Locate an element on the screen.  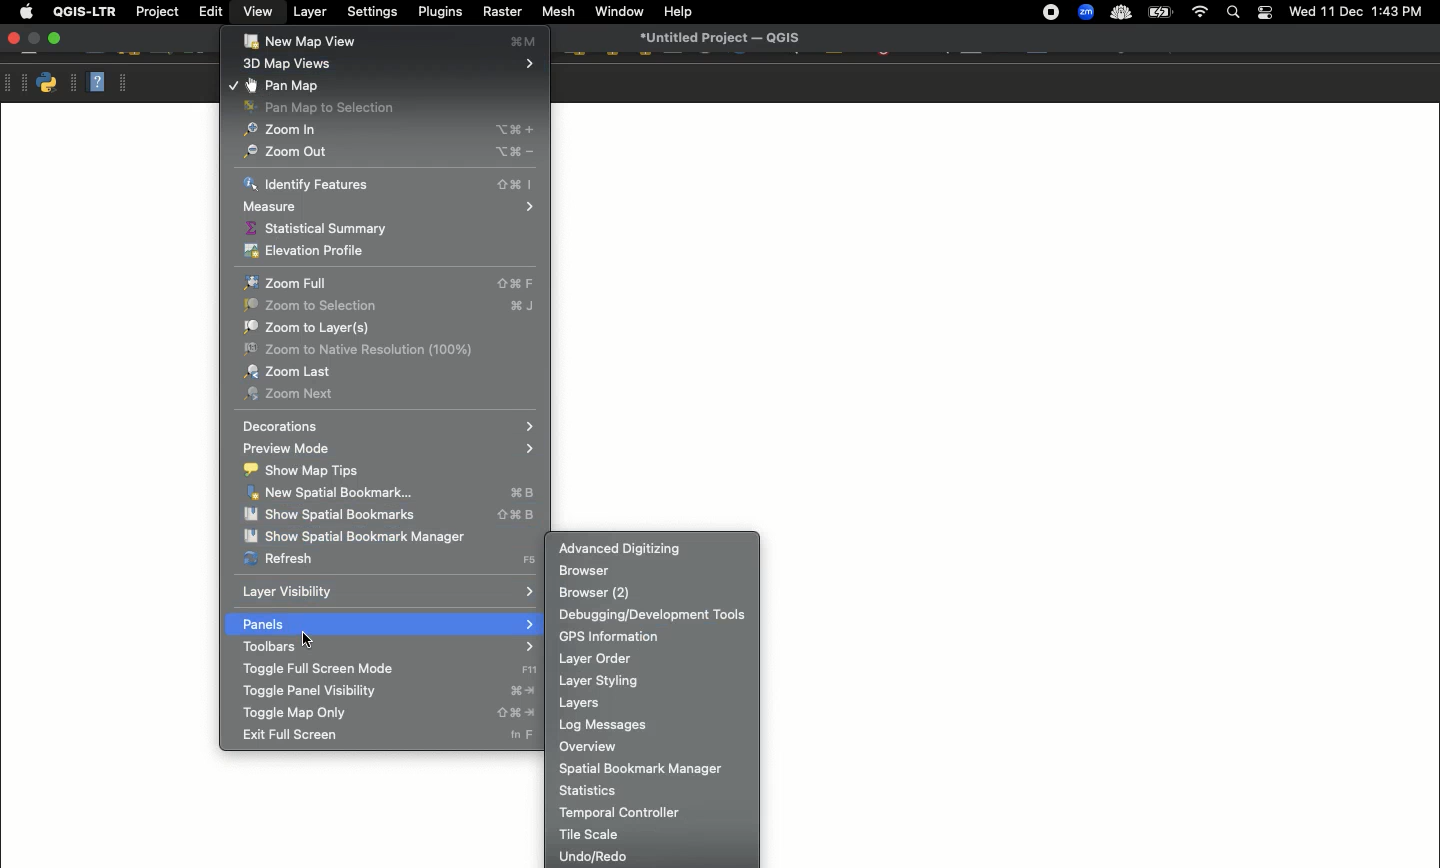
Recording is located at coordinates (1051, 13).